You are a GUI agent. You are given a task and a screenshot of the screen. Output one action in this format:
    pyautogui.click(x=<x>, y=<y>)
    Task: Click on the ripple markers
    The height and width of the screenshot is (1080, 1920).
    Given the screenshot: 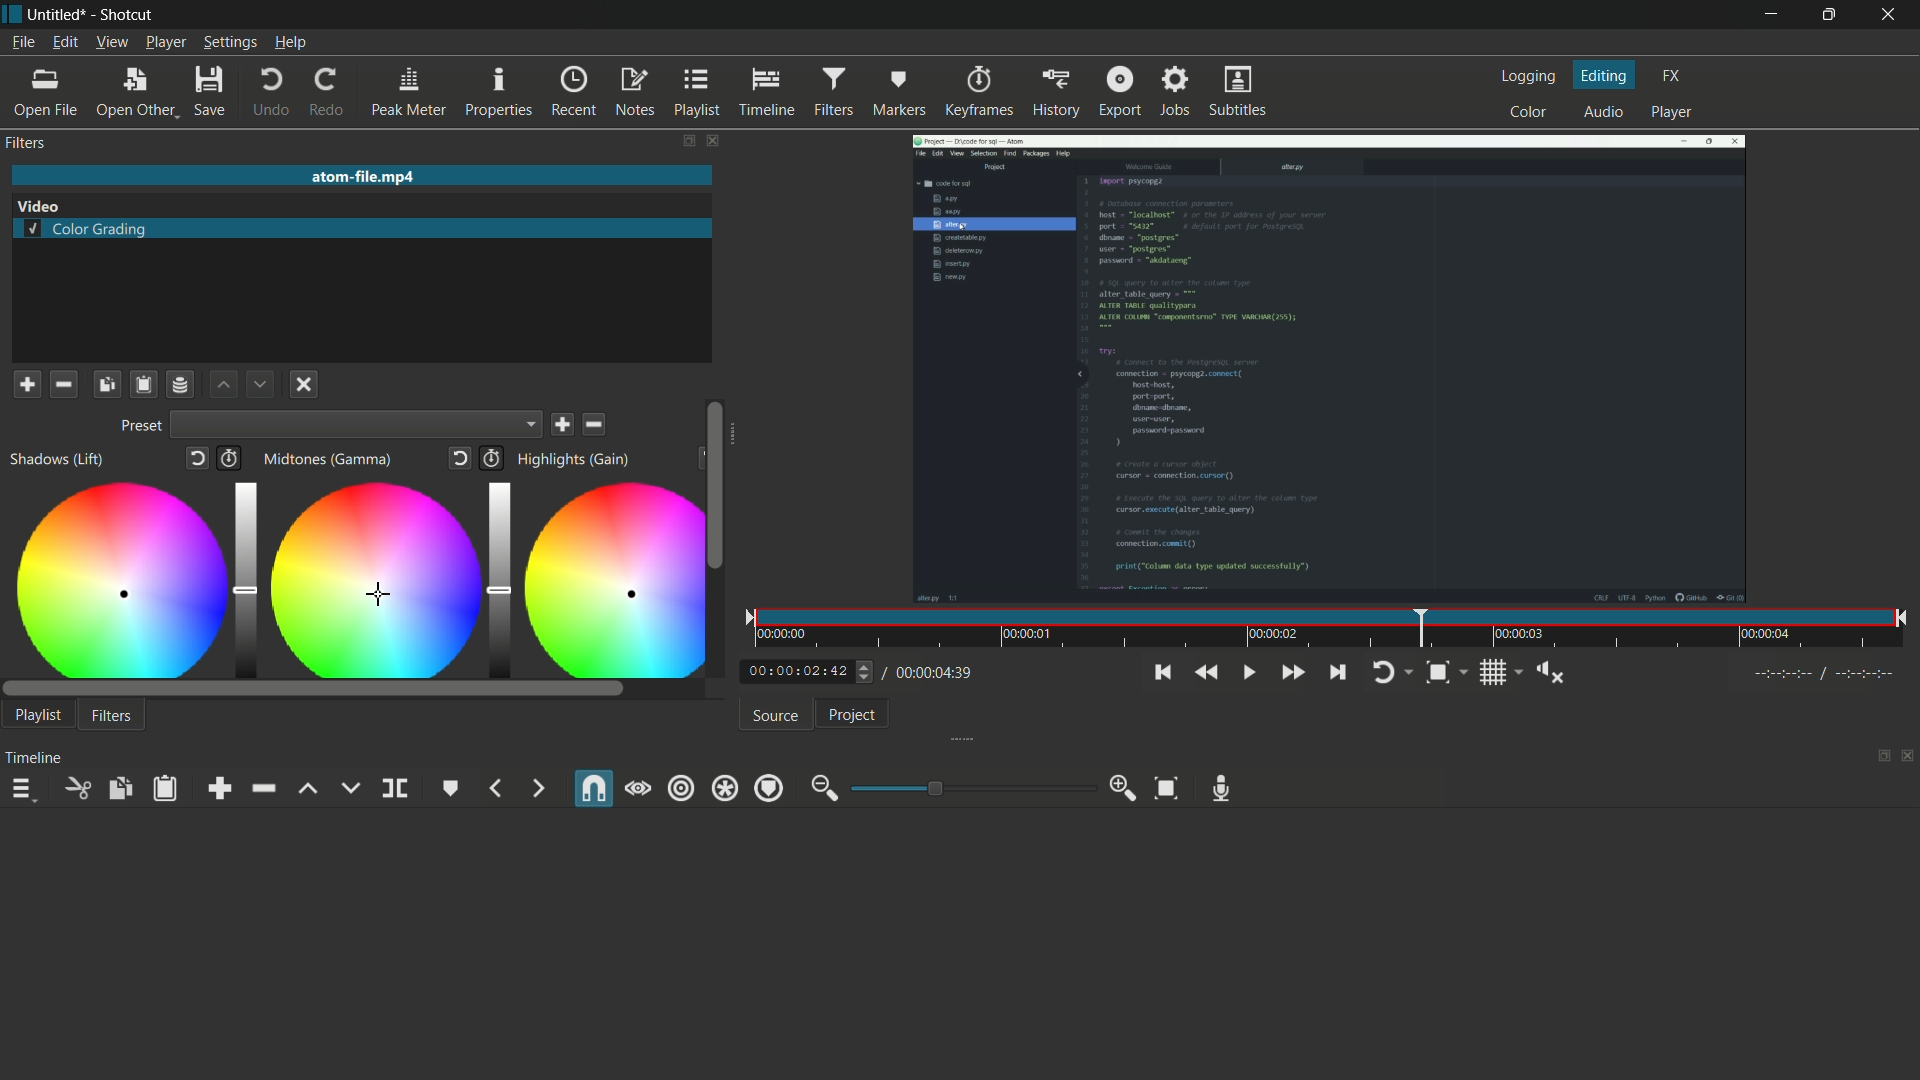 What is the action you would take?
    pyautogui.click(x=769, y=789)
    